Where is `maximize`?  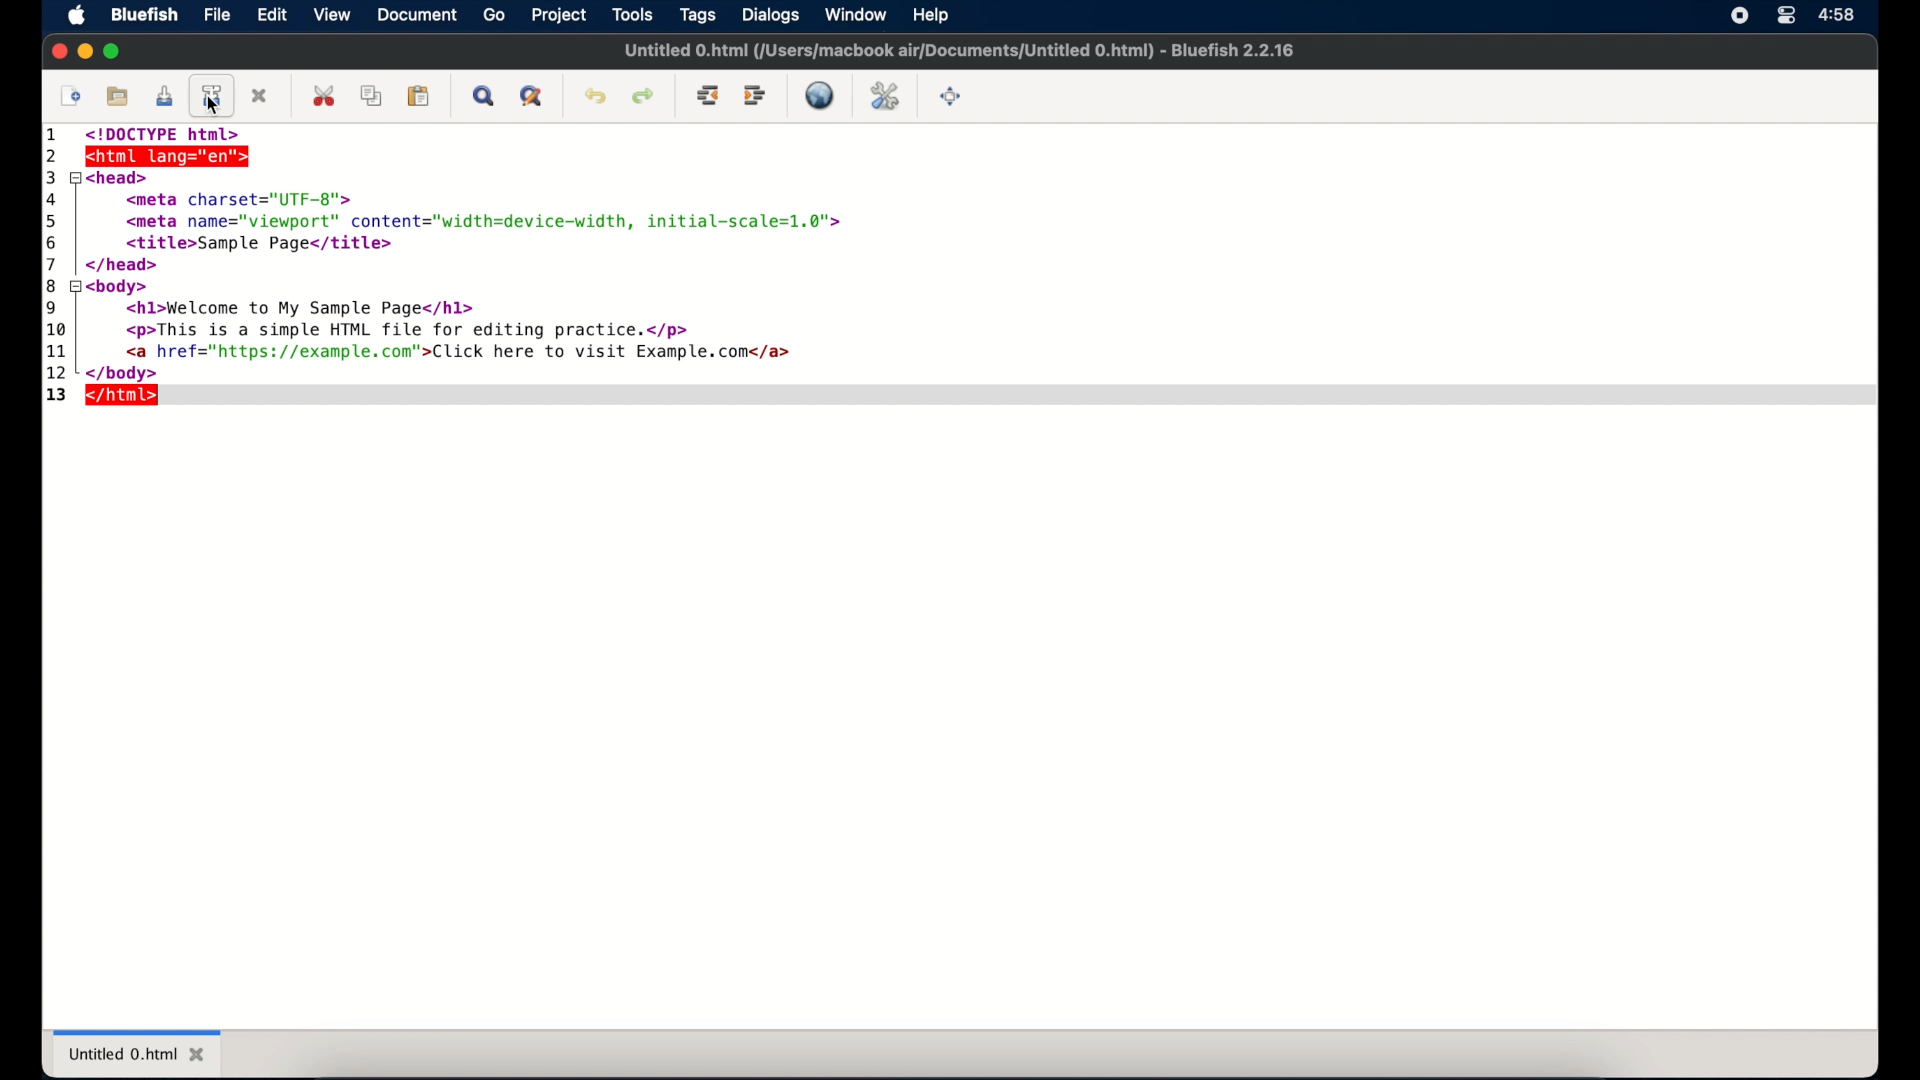 maximize is located at coordinates (115, 51).